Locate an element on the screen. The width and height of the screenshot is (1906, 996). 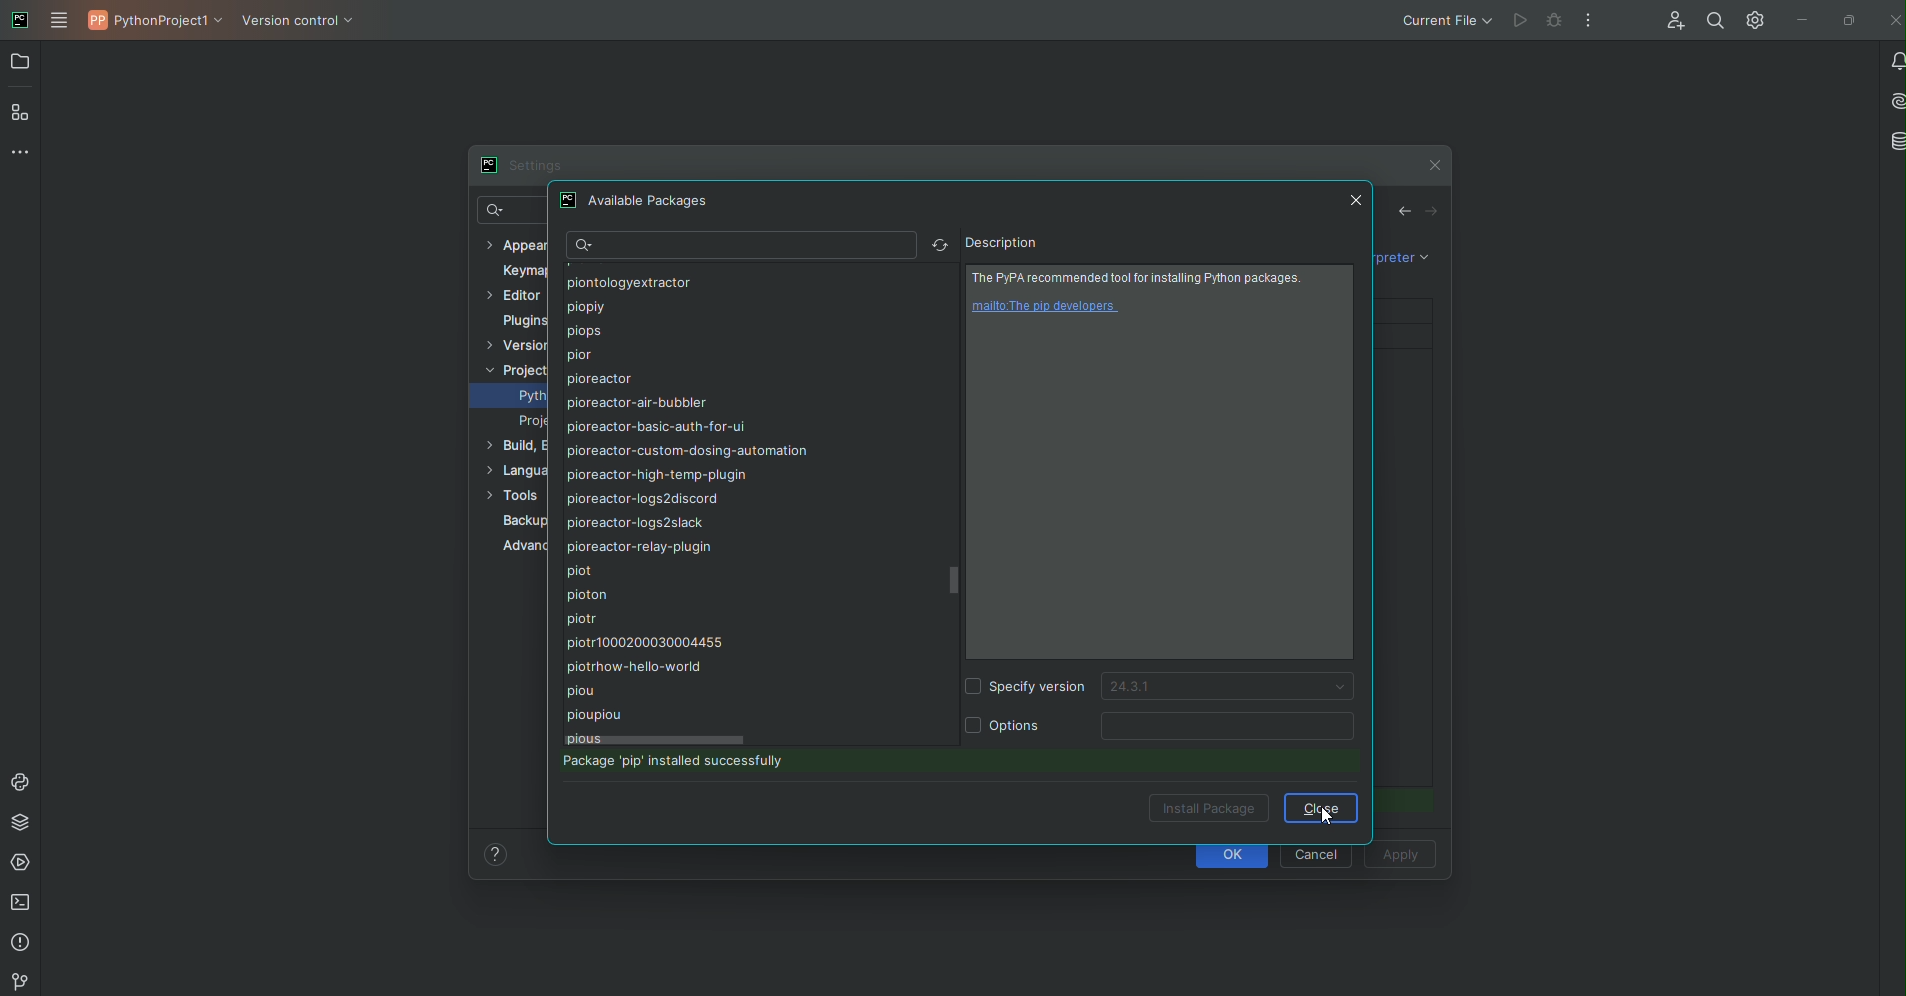
Interpreter is located at coordinates (1397, 257).